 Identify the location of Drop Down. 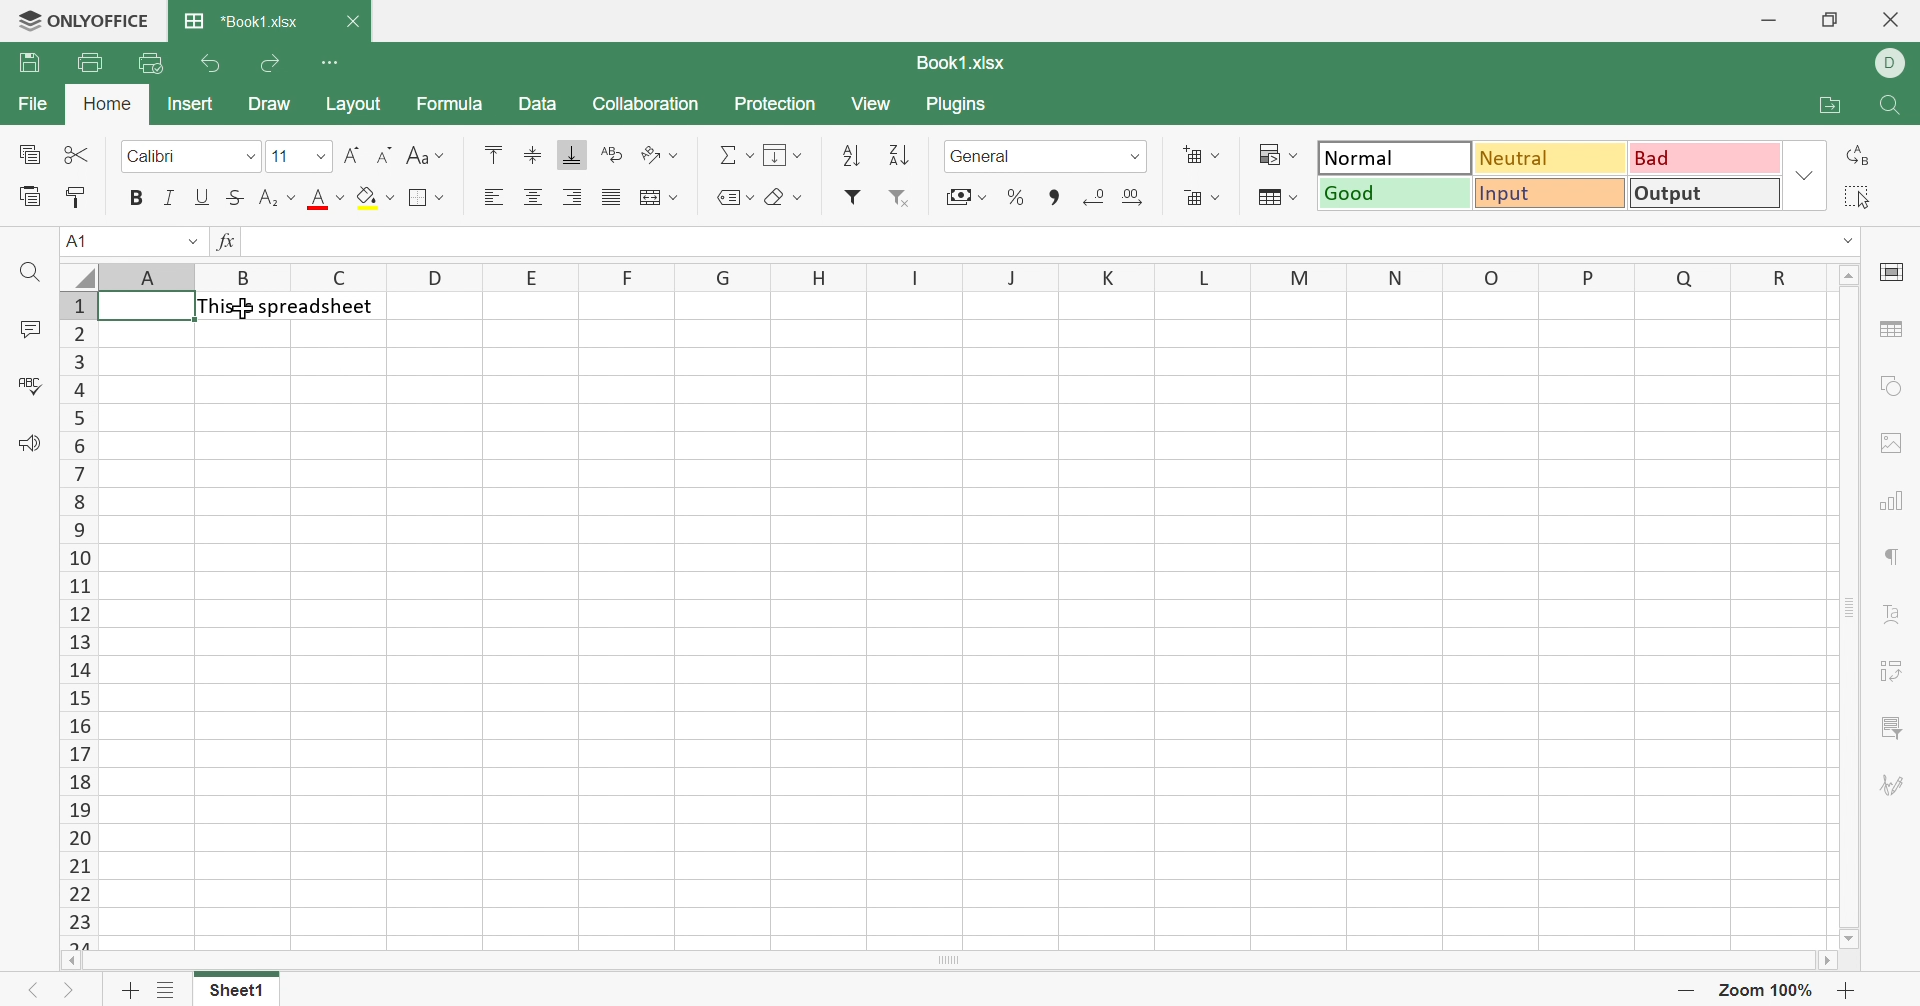
(675, 198).